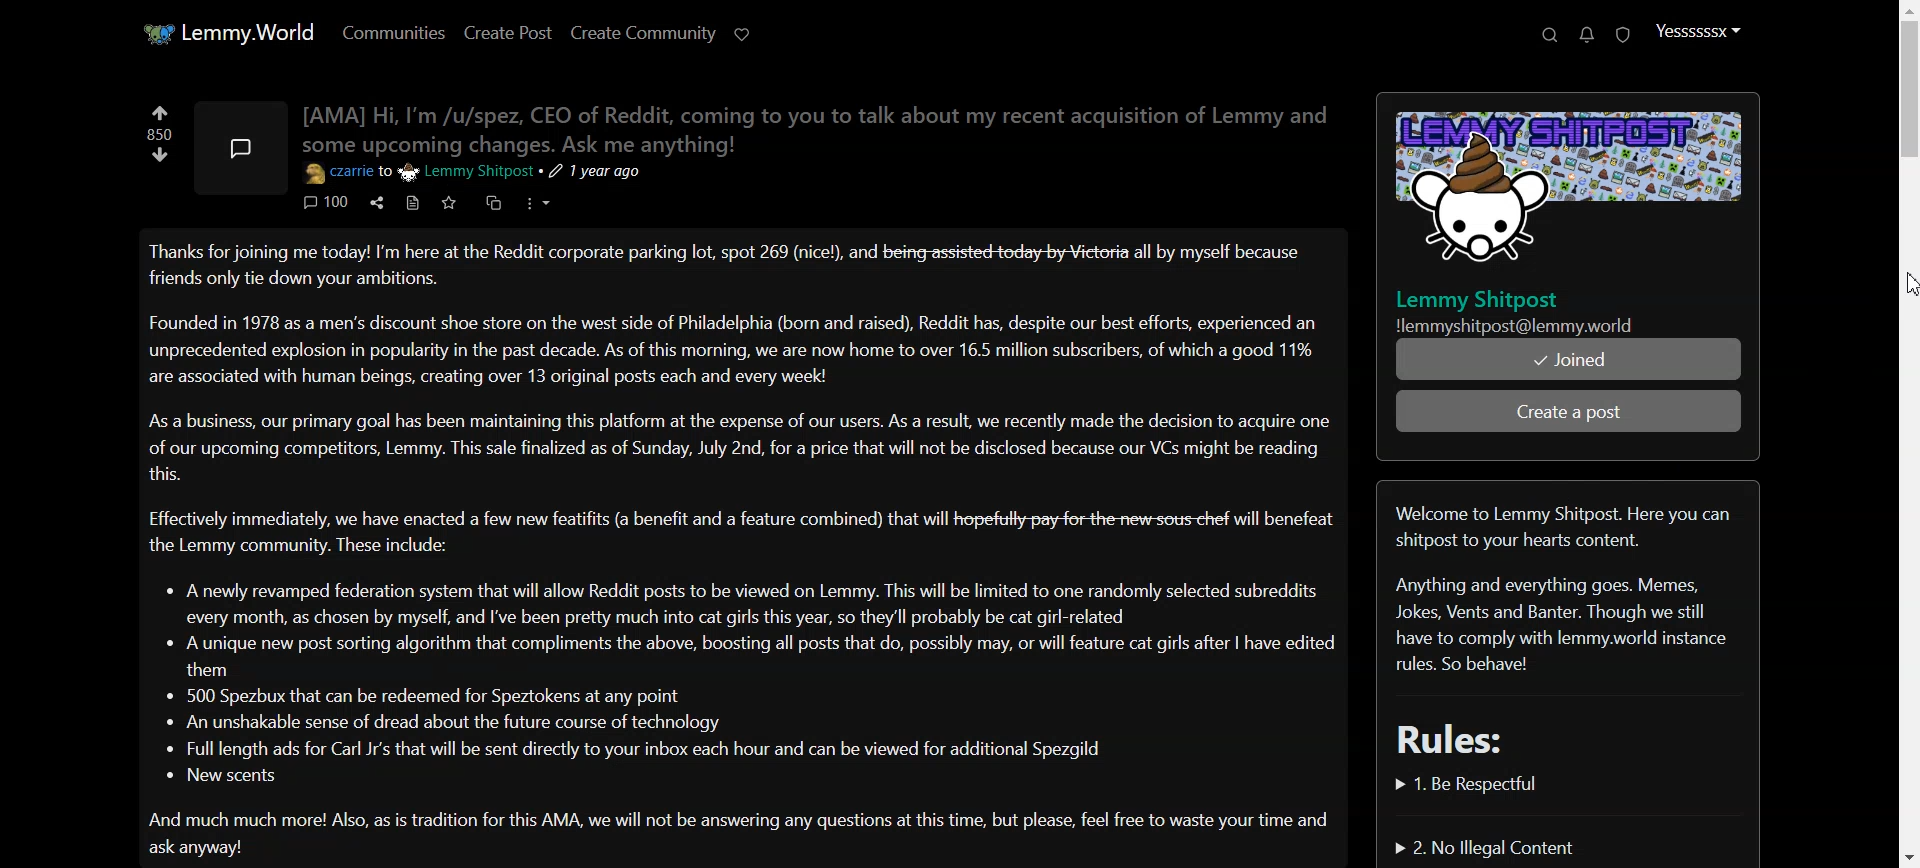  I want to click on Unread Report, so click(1623, 36).